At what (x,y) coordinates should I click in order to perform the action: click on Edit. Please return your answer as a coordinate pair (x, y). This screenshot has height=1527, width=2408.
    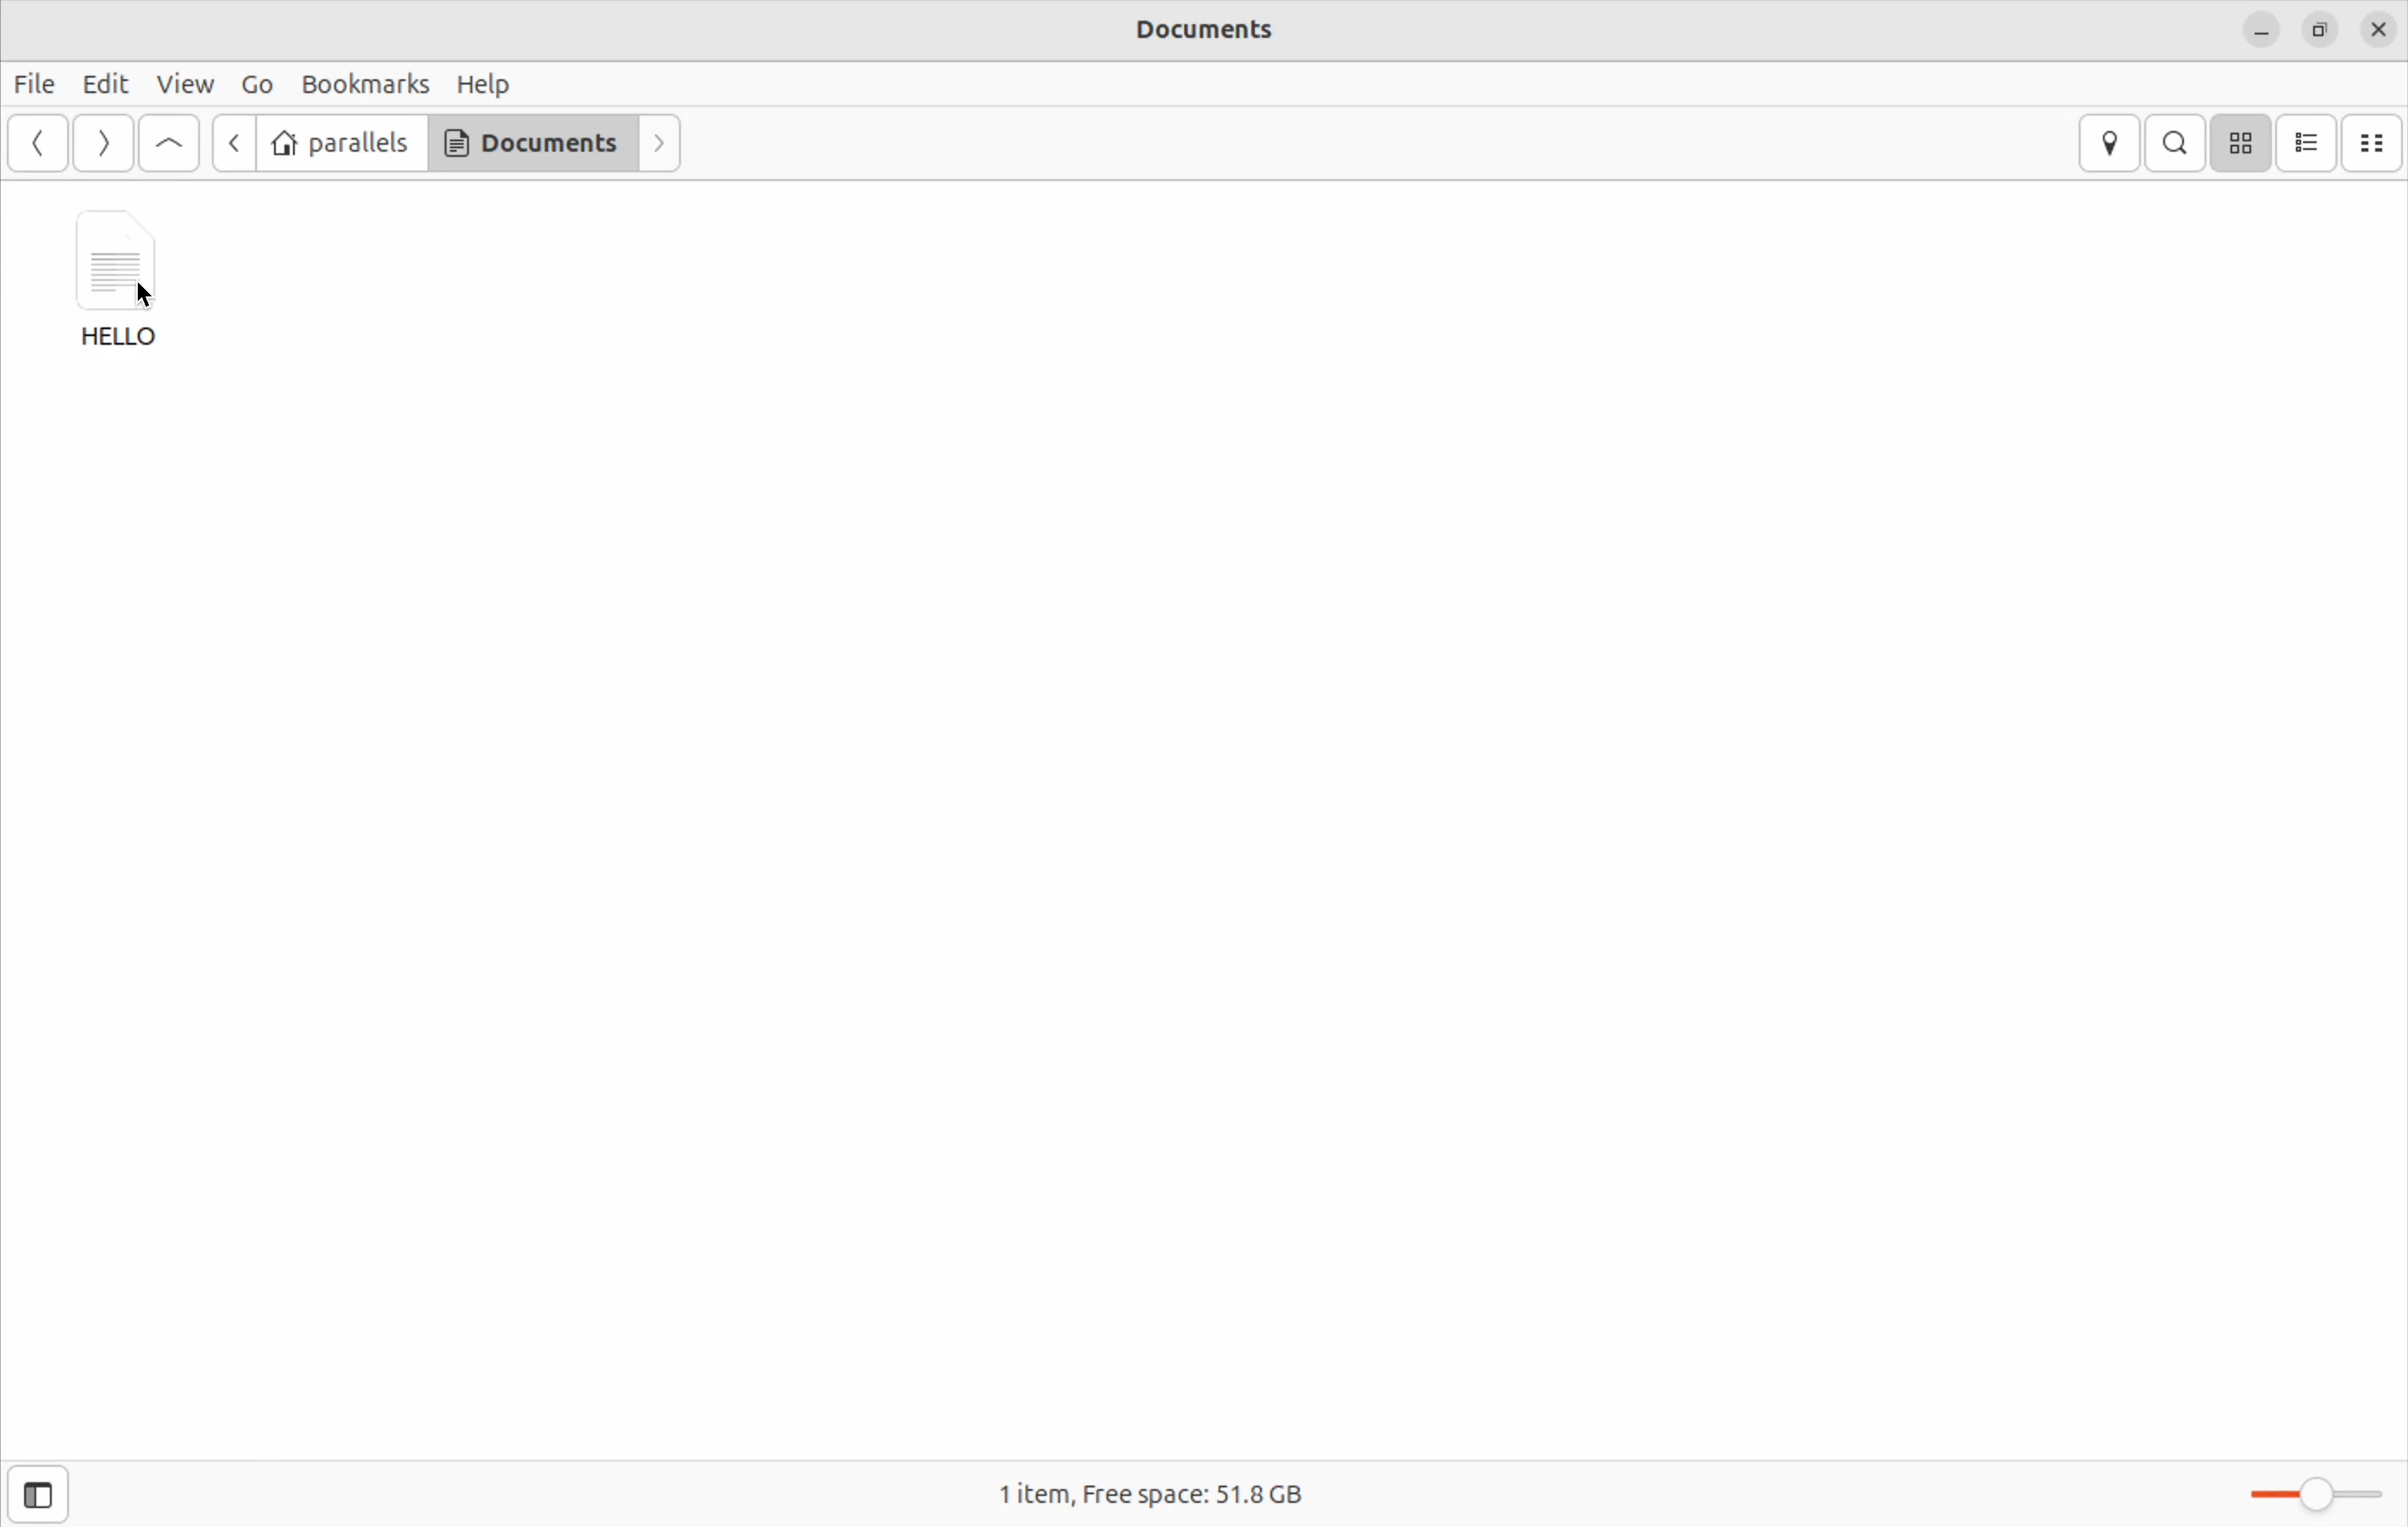
    Looking at the image, I should click on (104, 84).